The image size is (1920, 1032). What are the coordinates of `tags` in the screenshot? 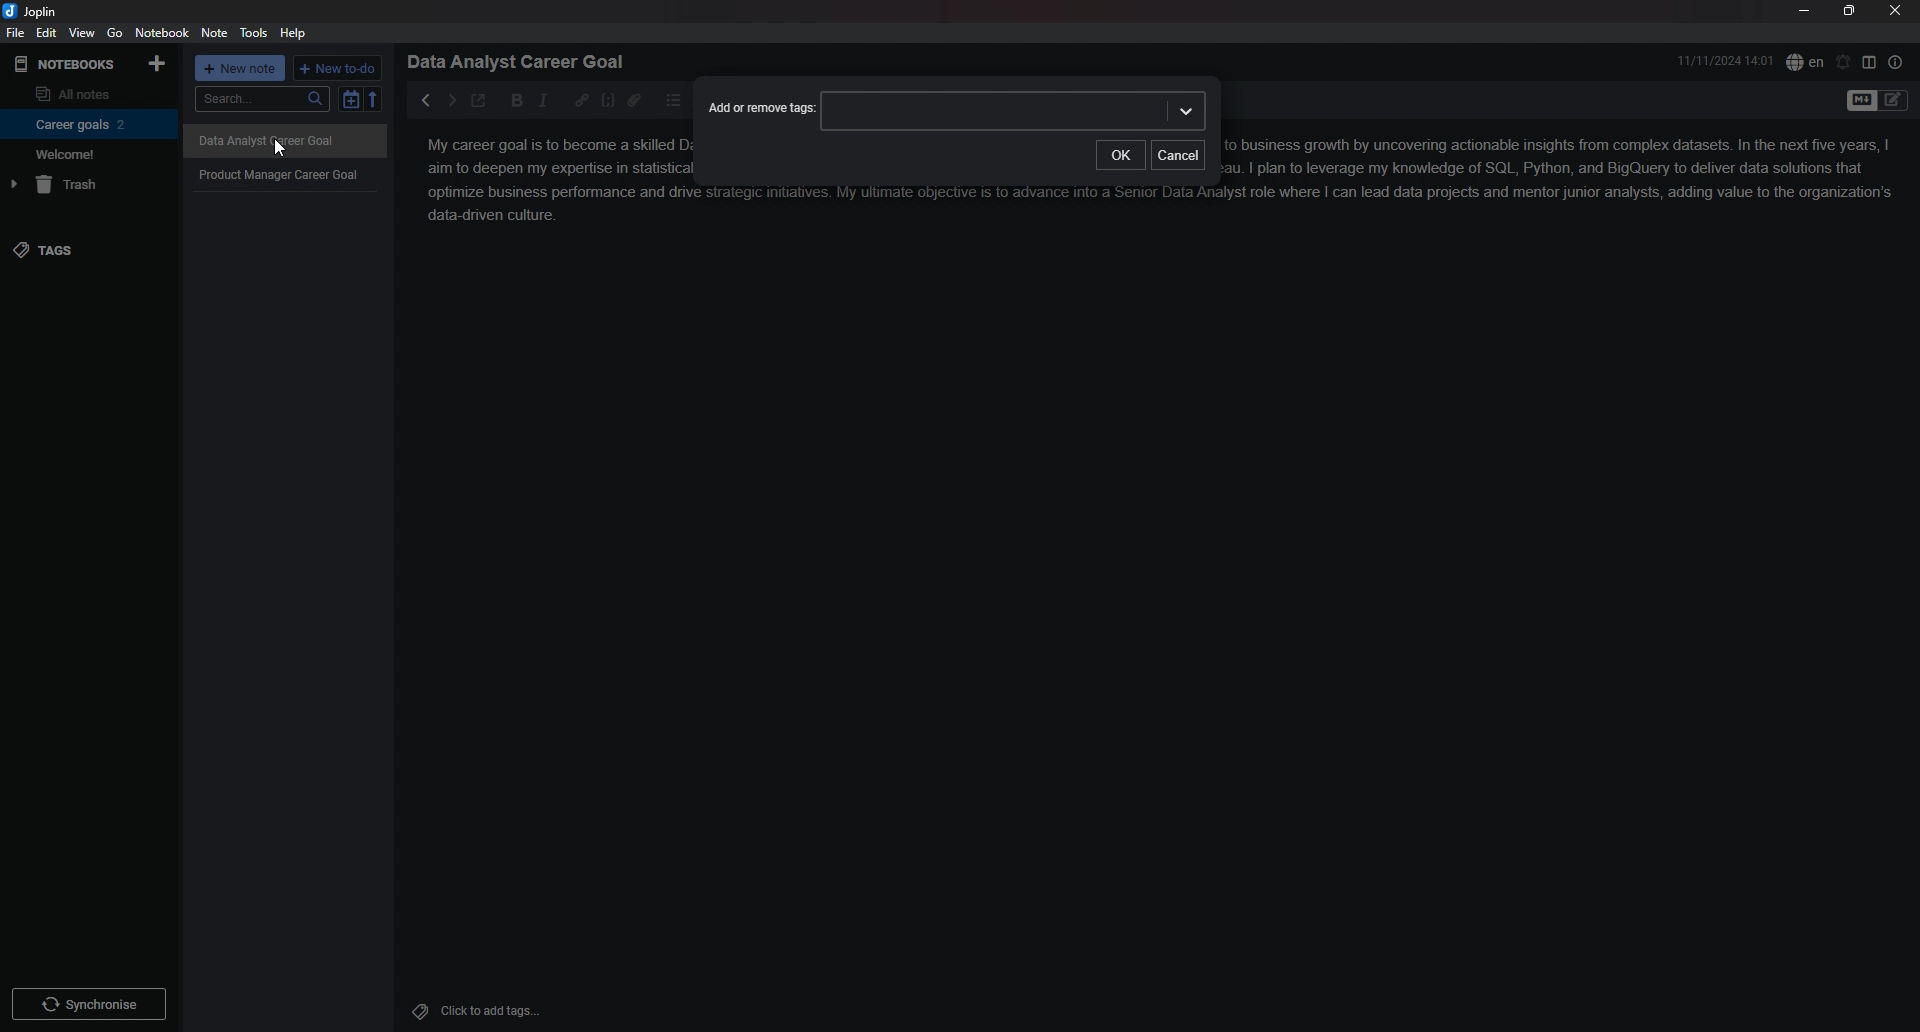 It's located at (88, 250).